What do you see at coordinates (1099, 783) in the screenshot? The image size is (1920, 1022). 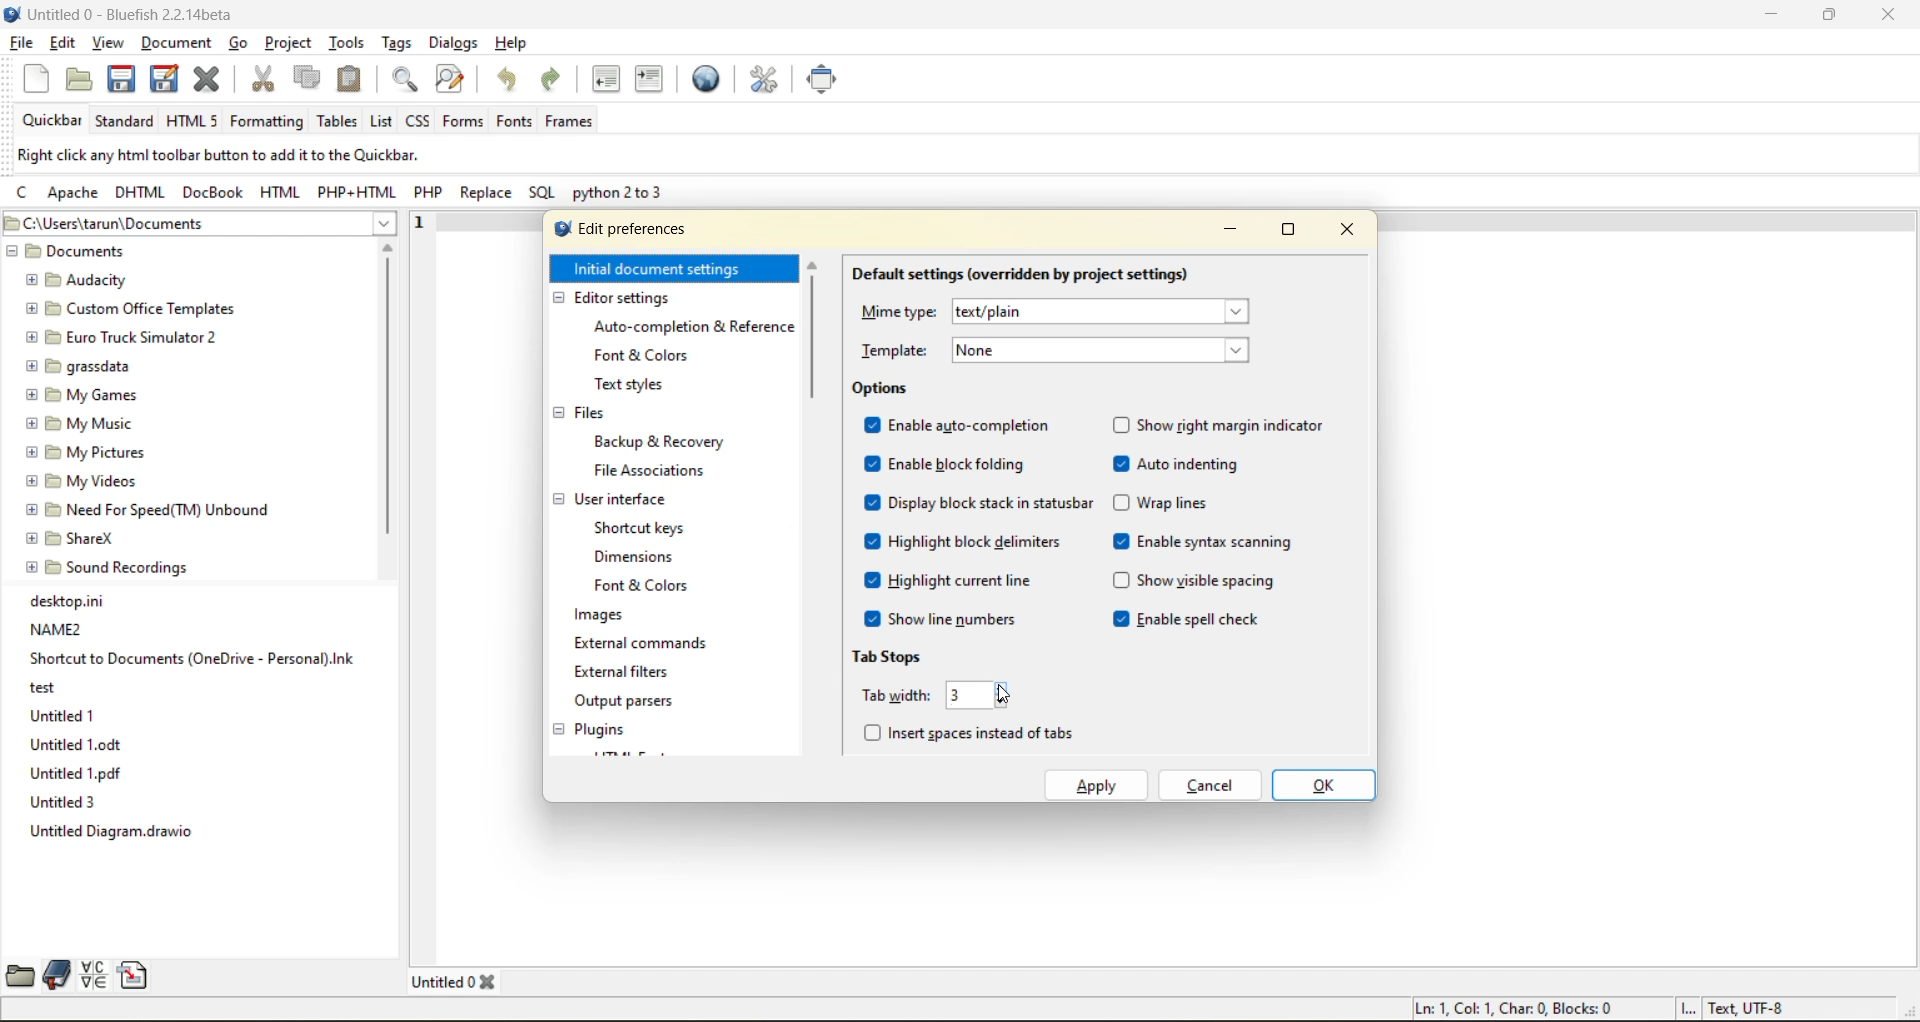 I see `apply` at bounding box center [1099, 783].